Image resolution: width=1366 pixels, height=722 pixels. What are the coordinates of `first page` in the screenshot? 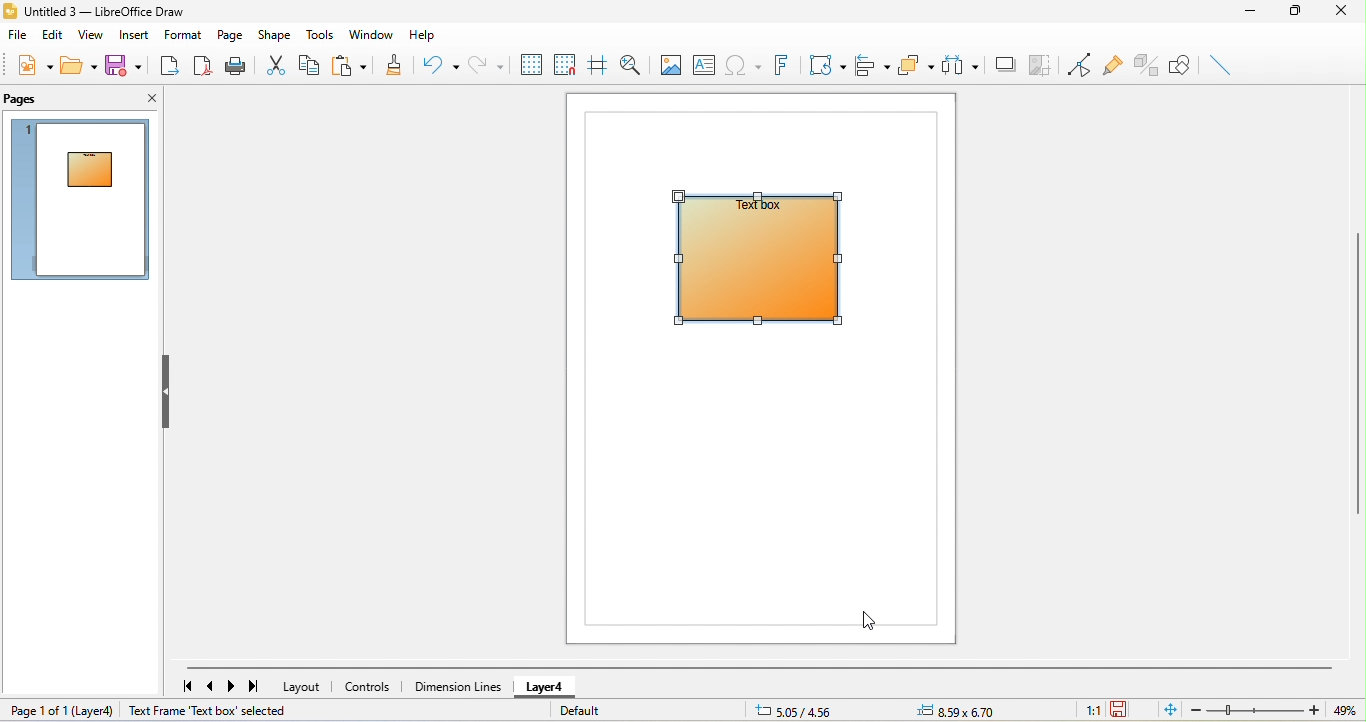 It's located at (185, 685).